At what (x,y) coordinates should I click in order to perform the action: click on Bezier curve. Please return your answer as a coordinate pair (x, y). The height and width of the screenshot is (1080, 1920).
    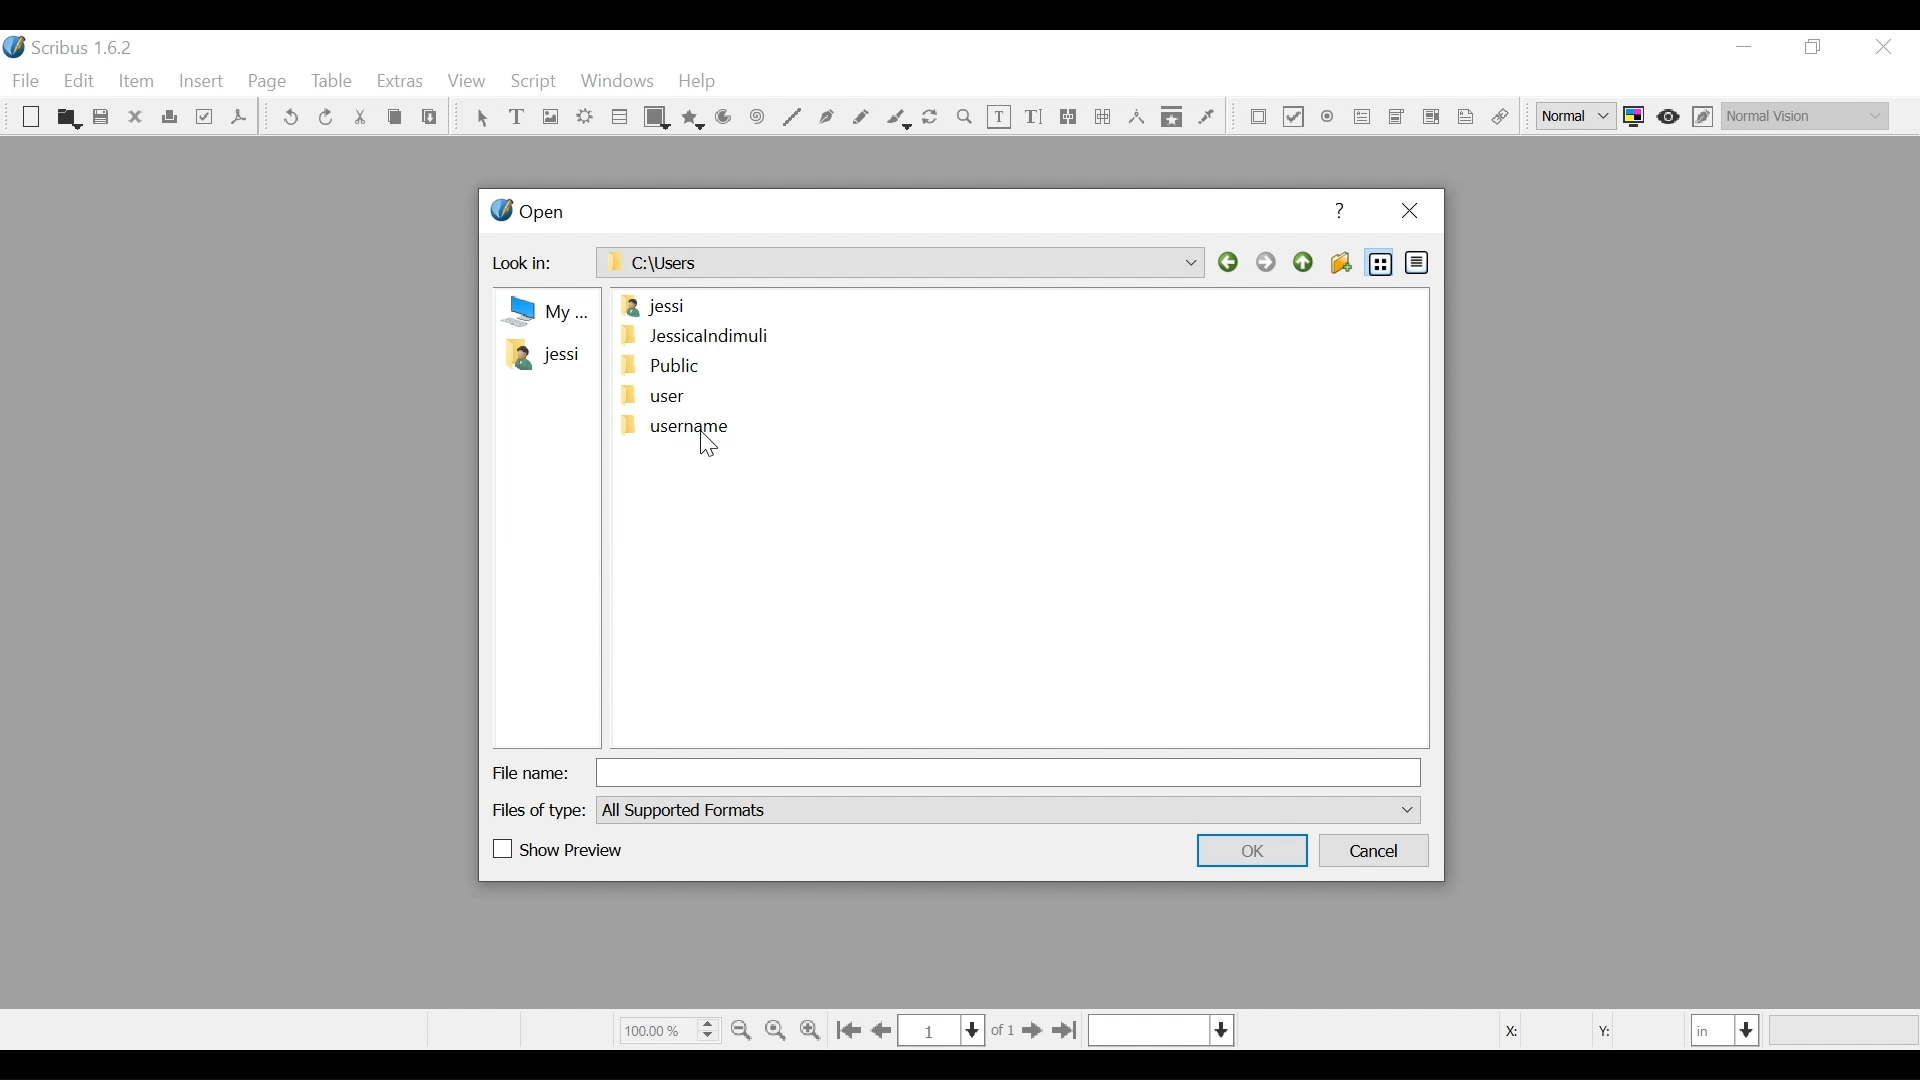
    Looking at the image, I should click on (827, 118).